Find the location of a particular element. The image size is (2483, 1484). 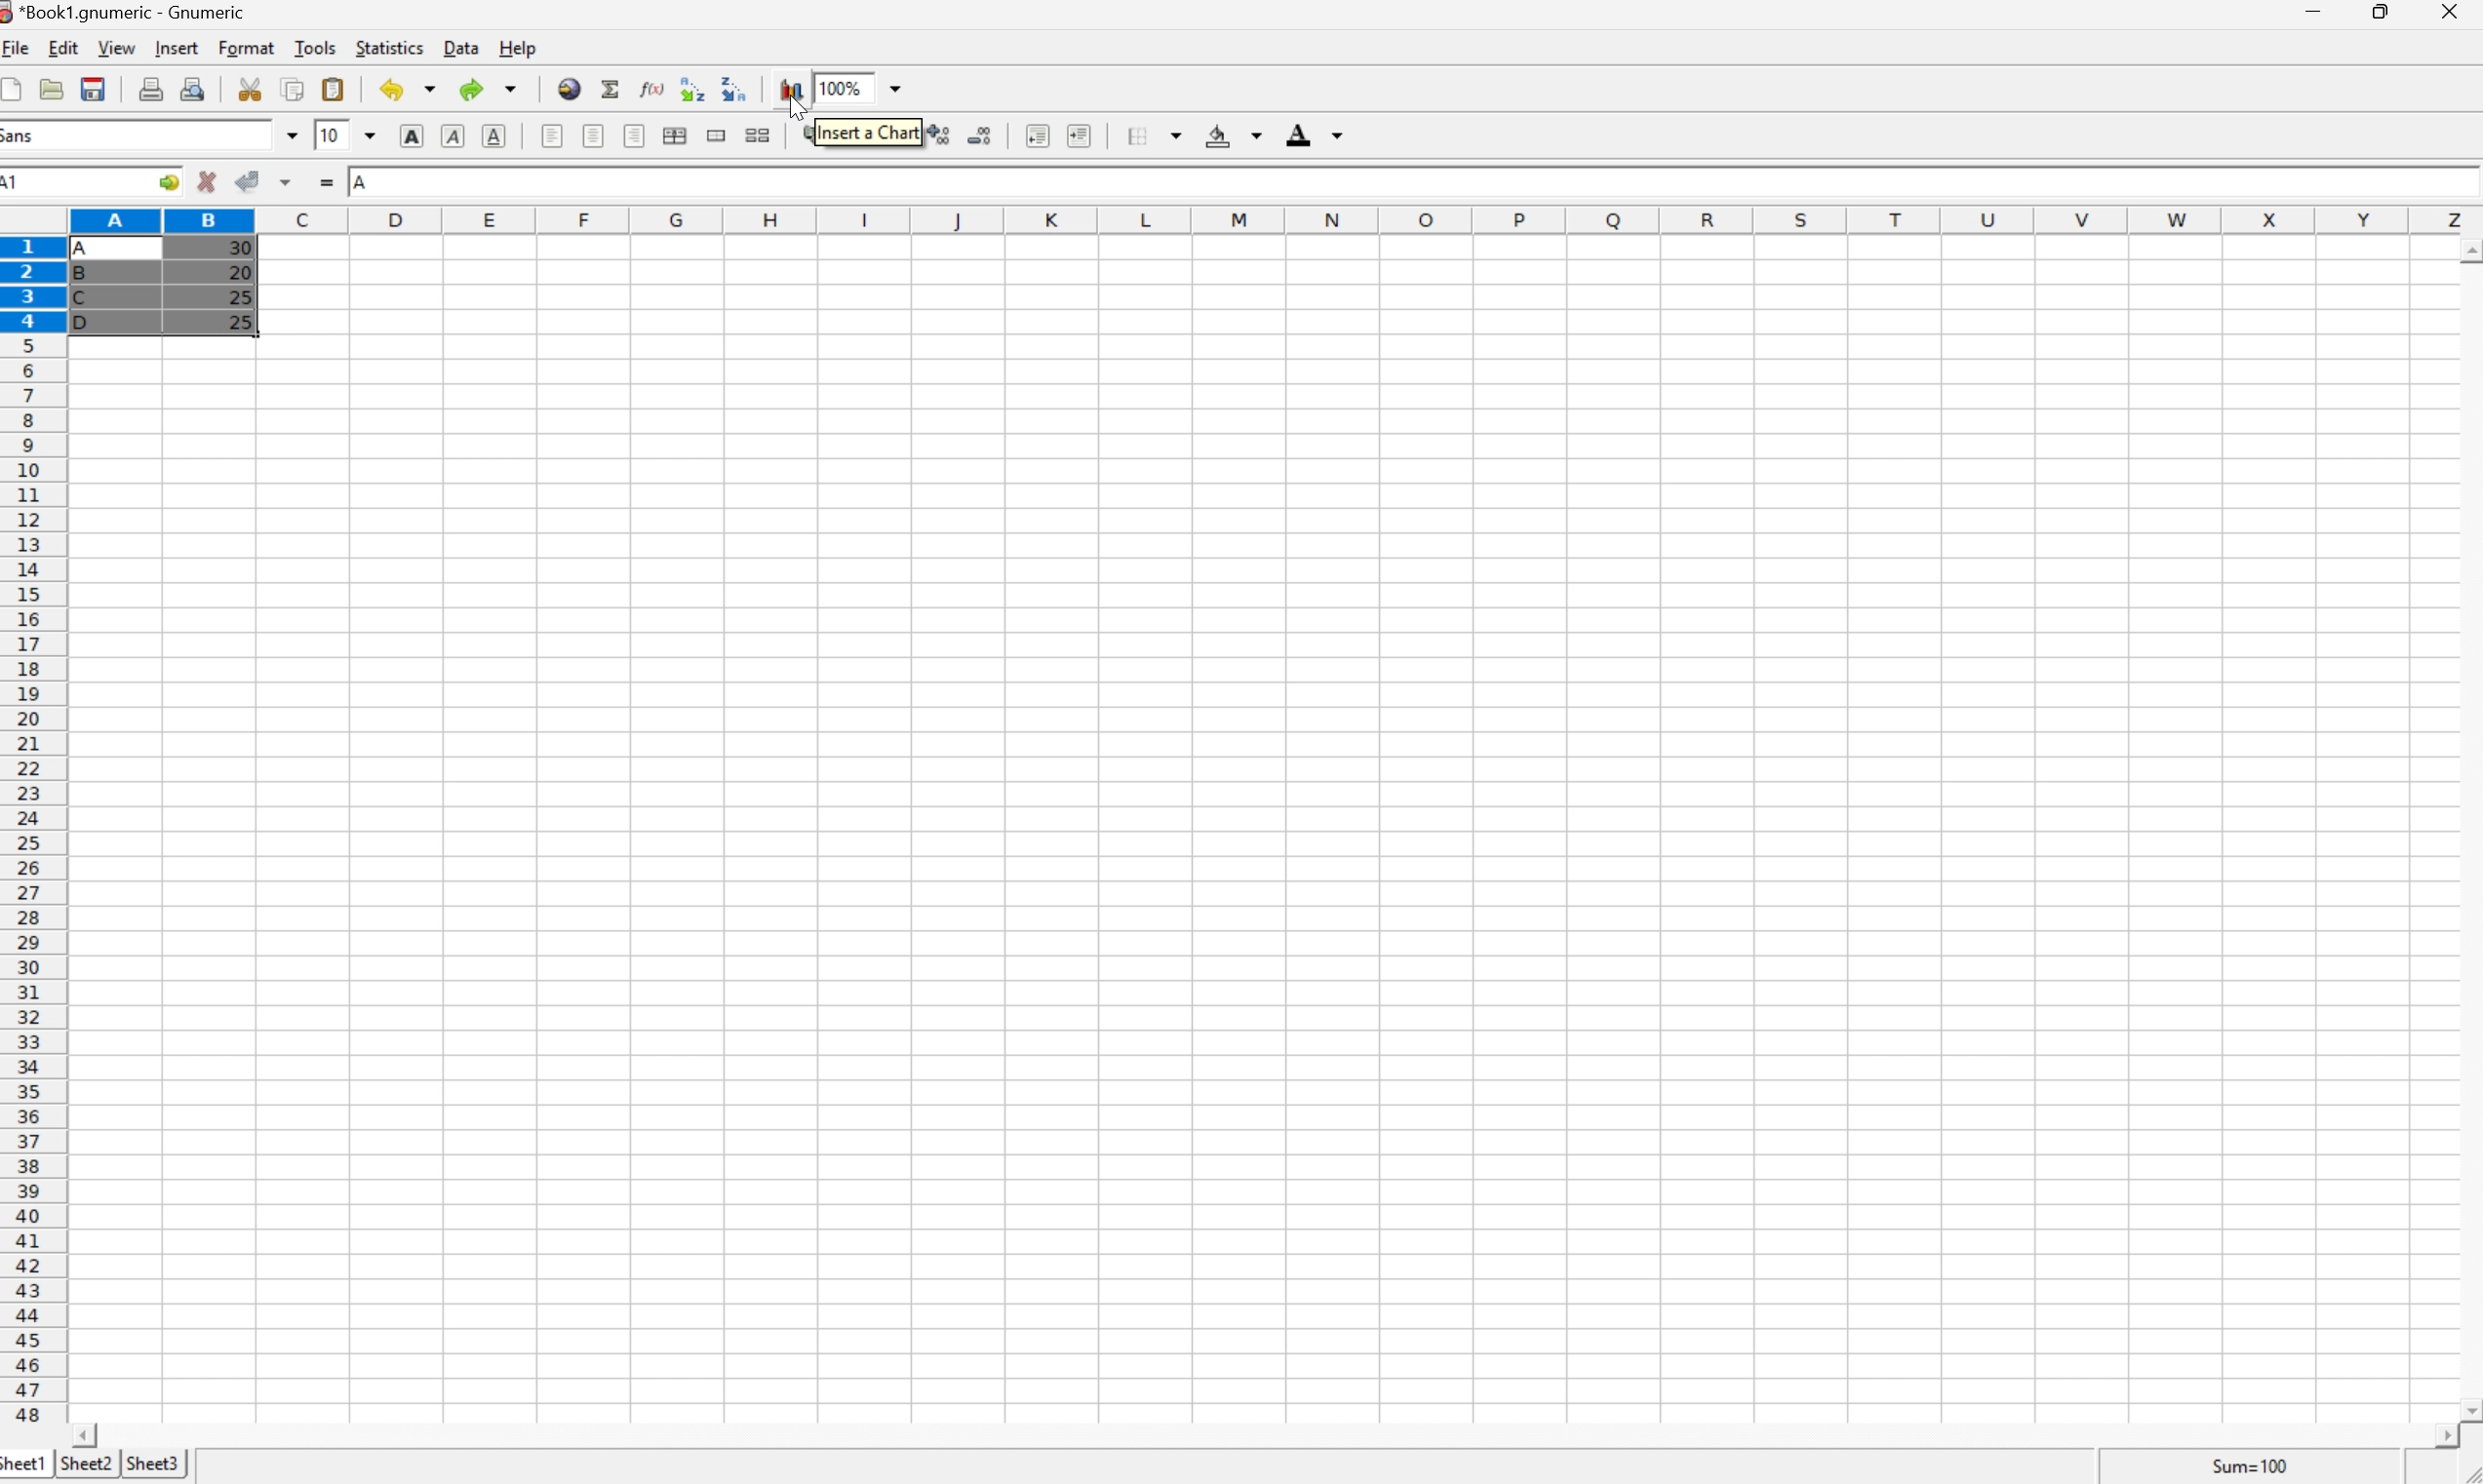

Accept changes in multiple cells is located at coordinates (287, 179).